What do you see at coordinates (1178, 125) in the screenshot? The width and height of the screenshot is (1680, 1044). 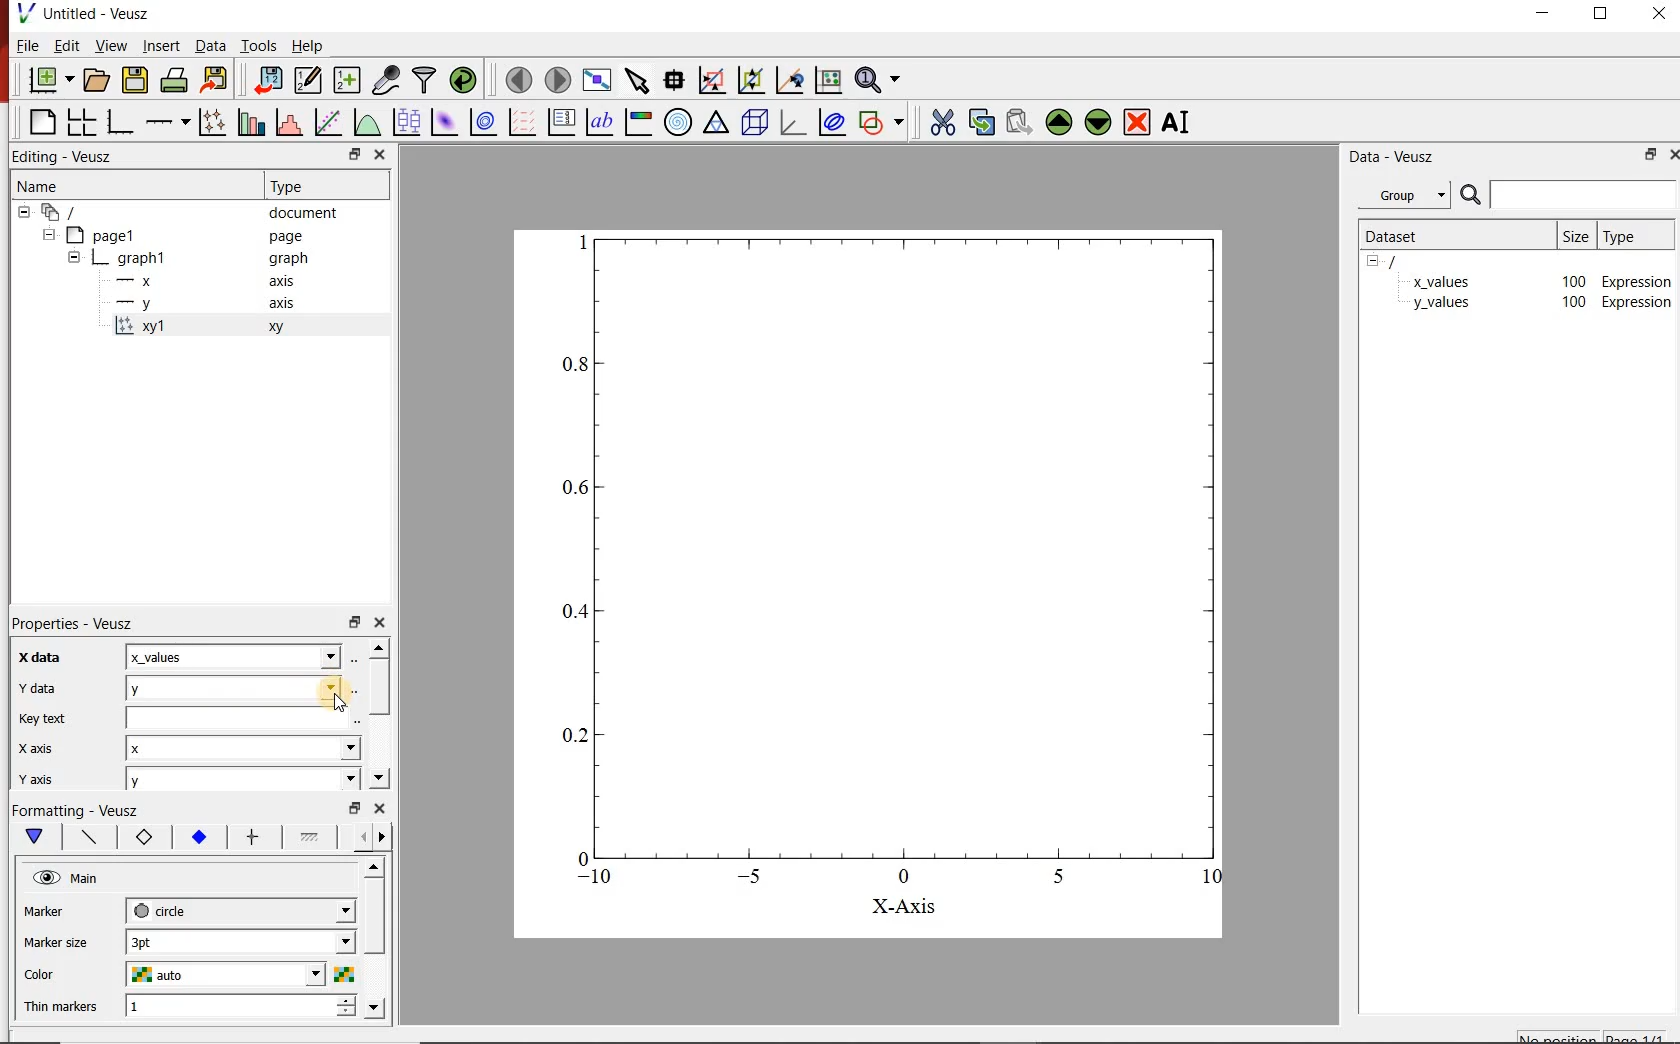 I see `rename the selected widget` at bounding box center [1178, 125].